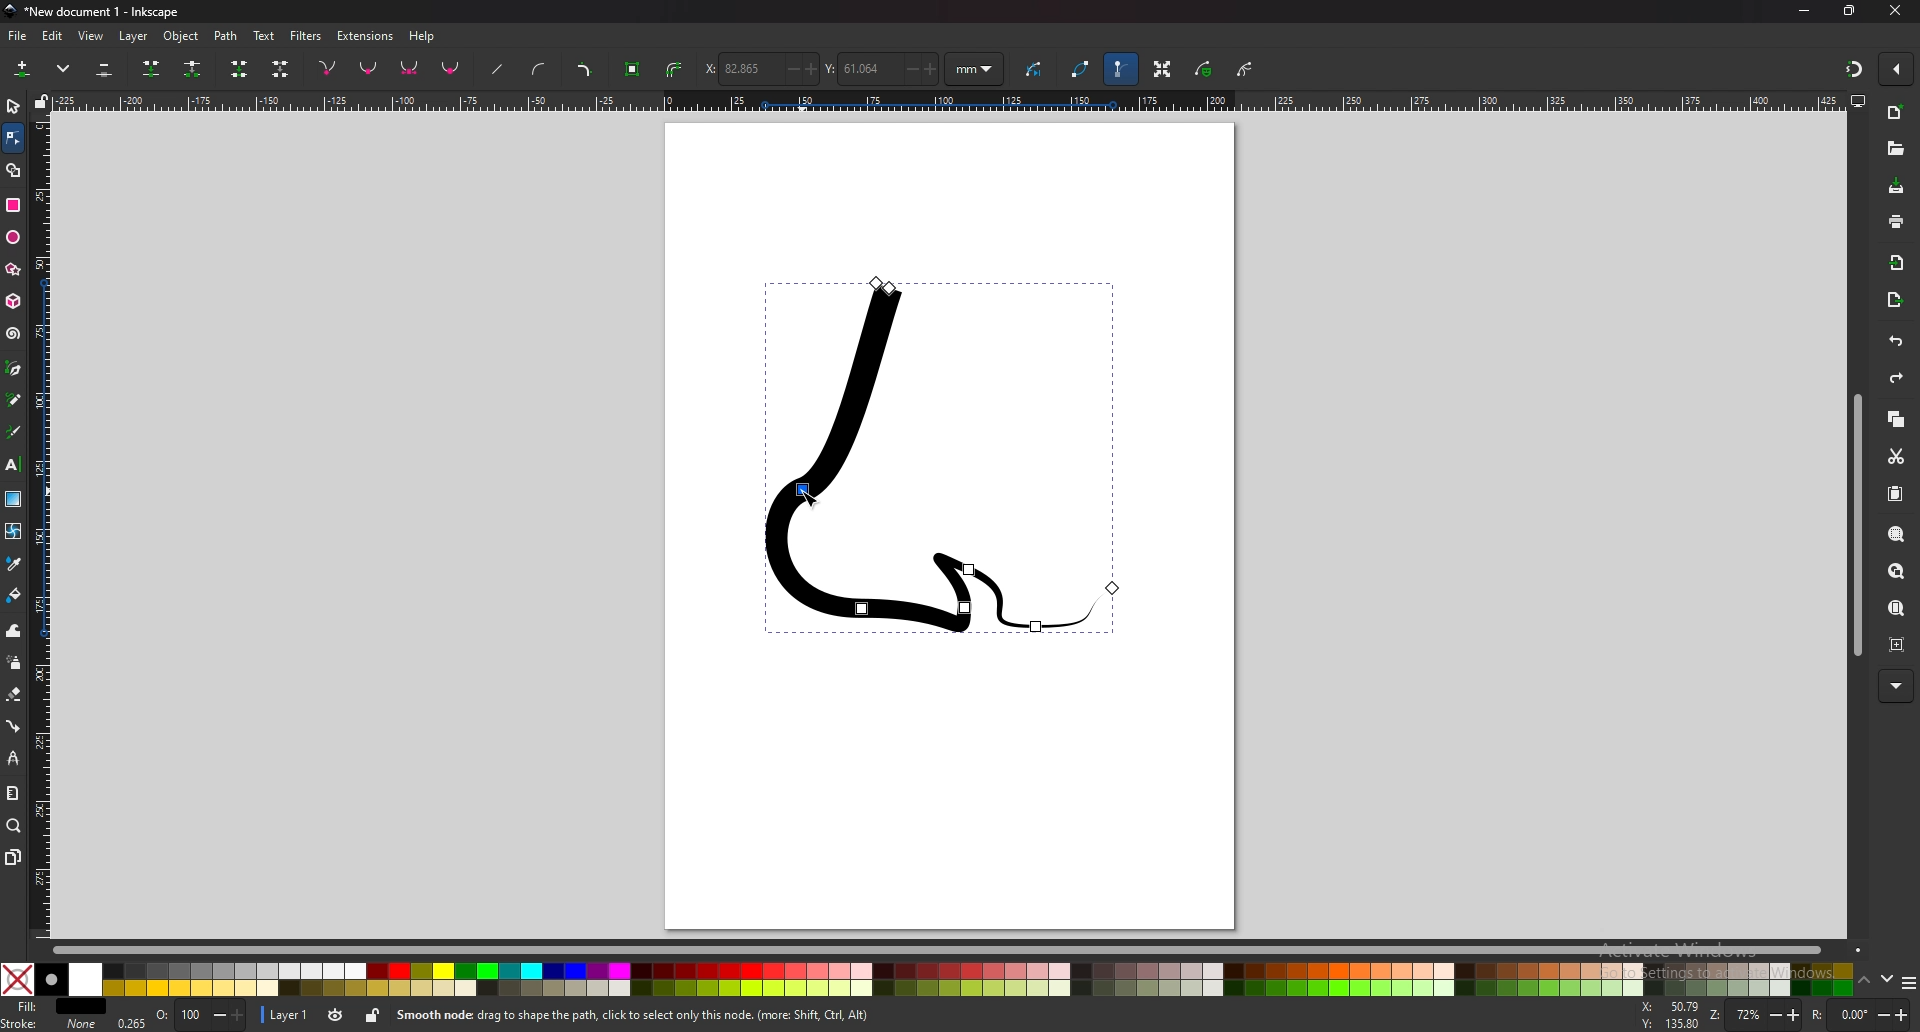 The height and width of the screenshot is (1032, 1920). I want to click on close, so click(1897, 12).